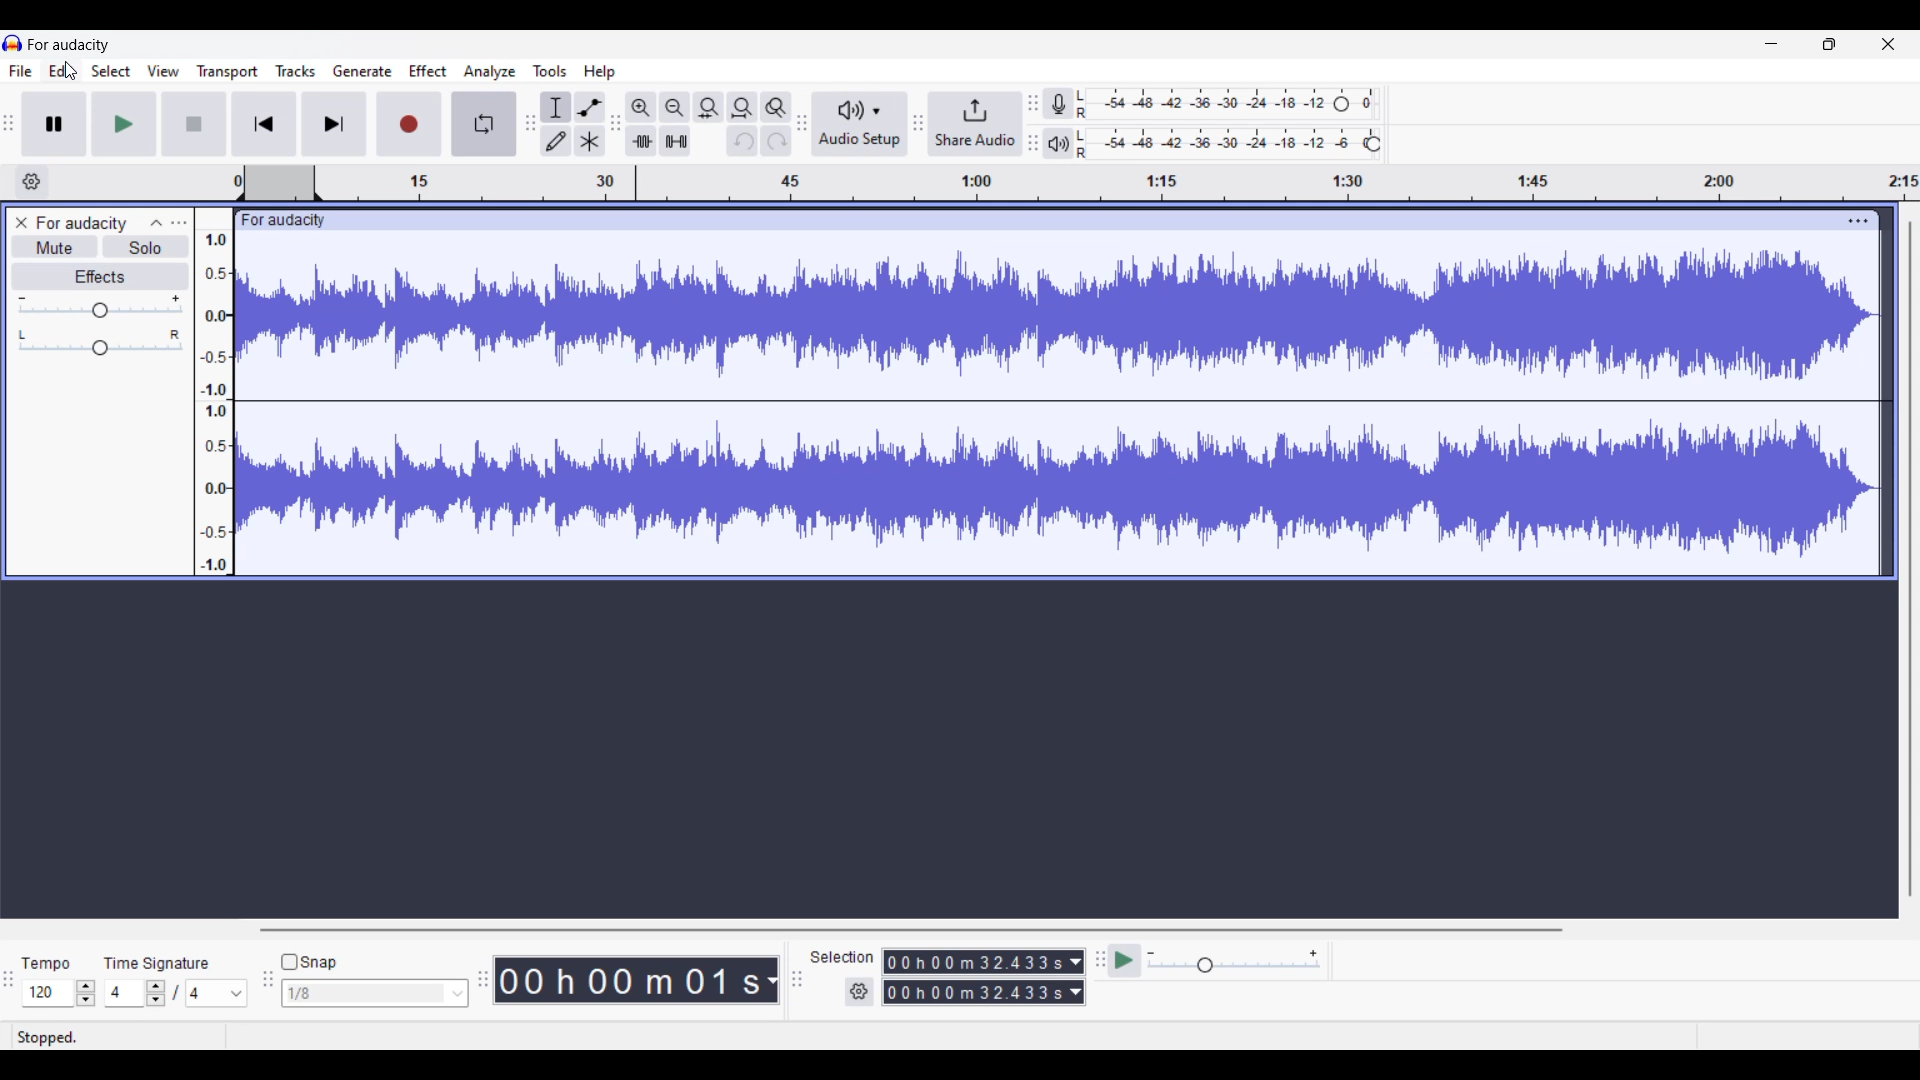 Image resolution: width=1920 pixels, height=1080 pixels. I want to click on Input tempo, so click(47, 993).